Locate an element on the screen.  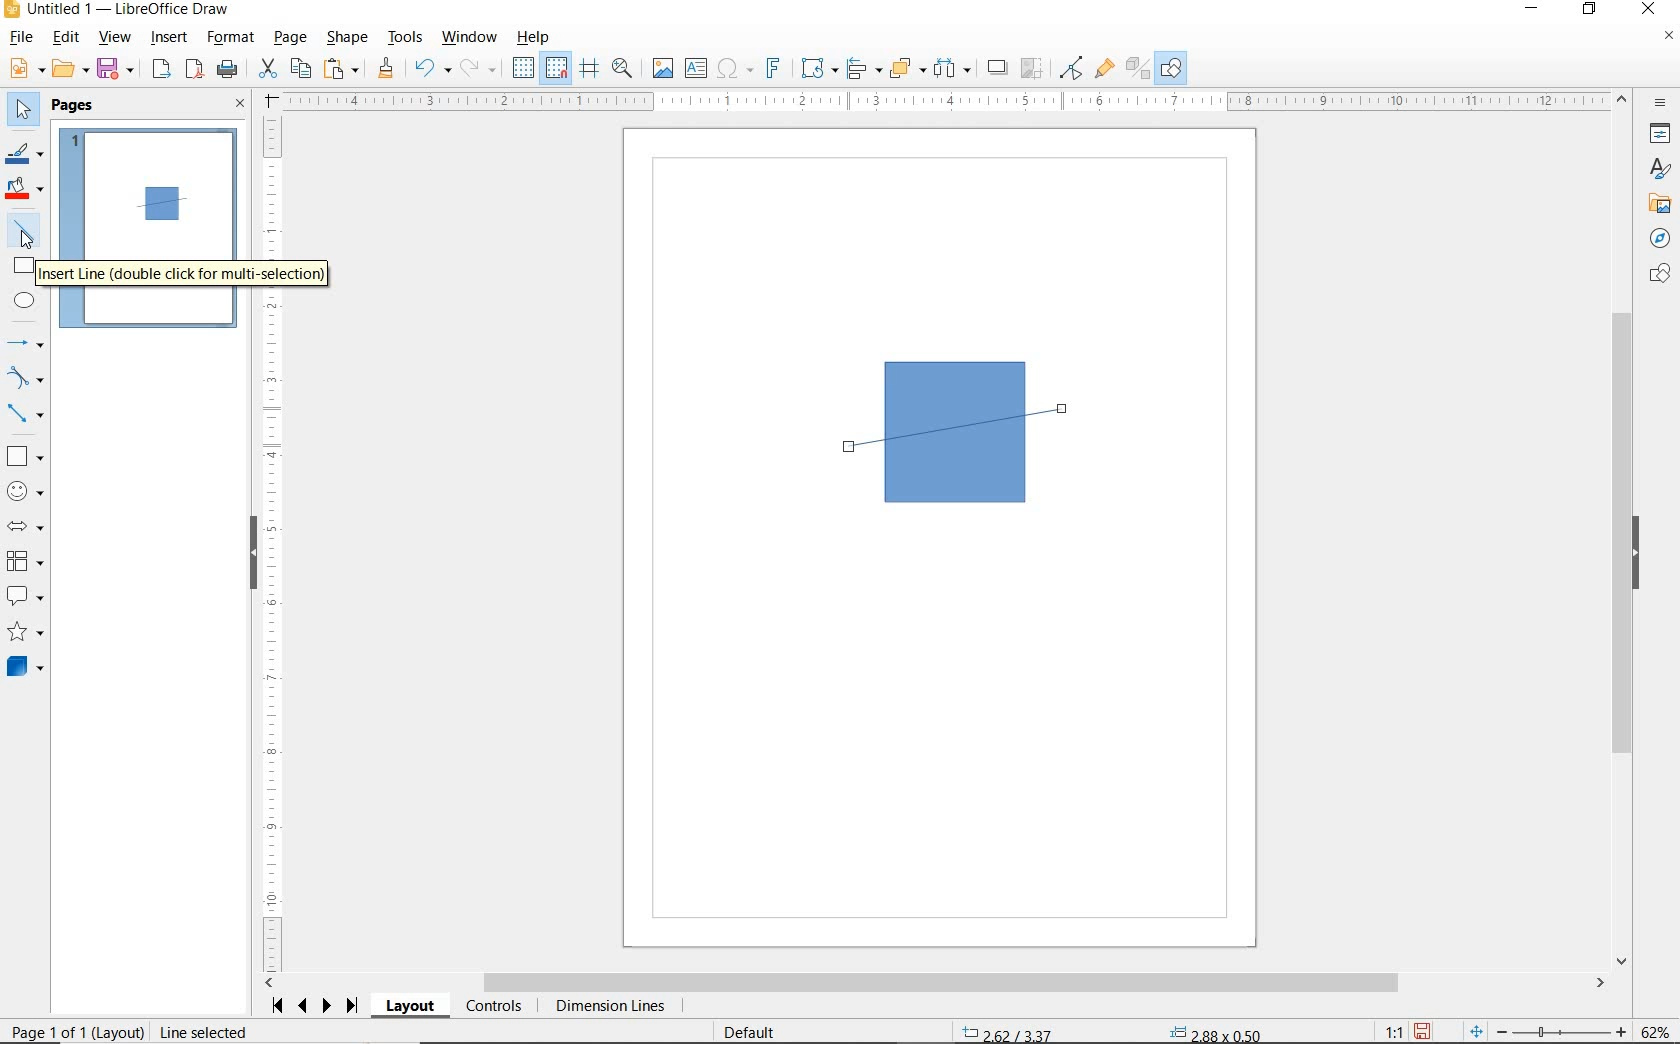
DIMENSION LINES is located at coordinates (609, 1007).